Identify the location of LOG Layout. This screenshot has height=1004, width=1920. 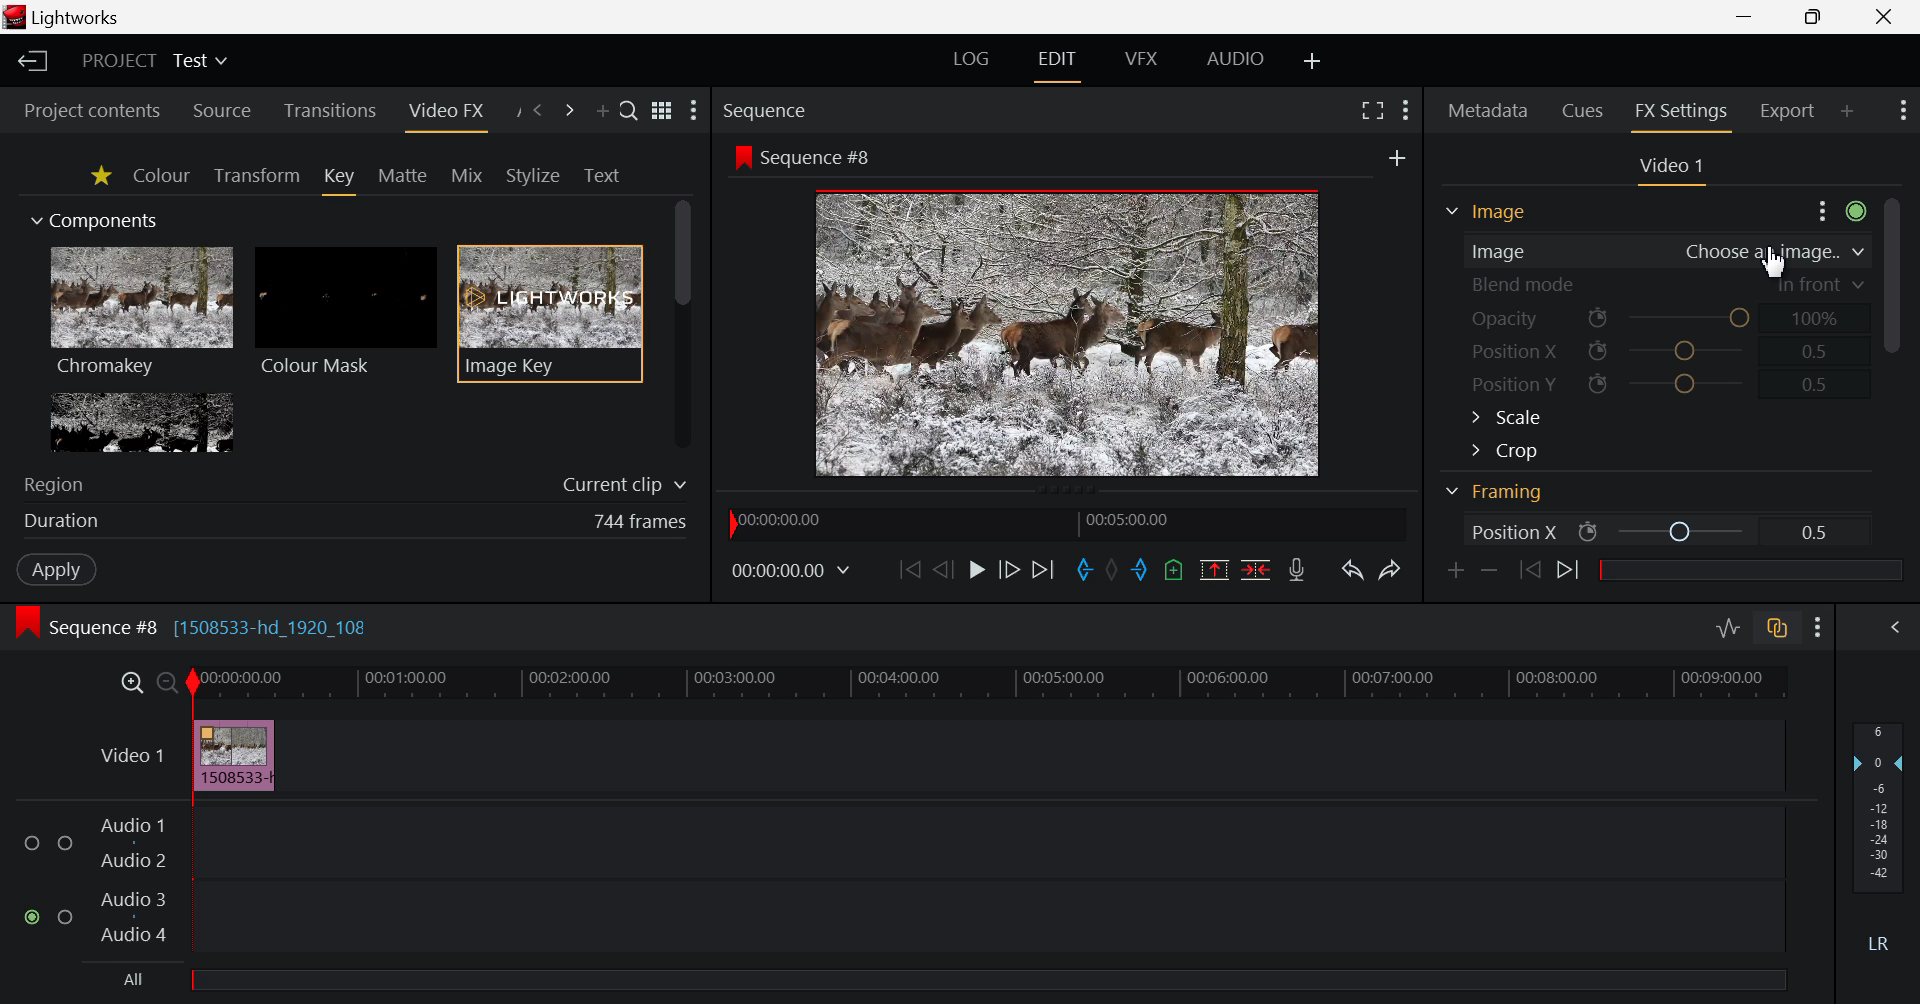
(976, 60).